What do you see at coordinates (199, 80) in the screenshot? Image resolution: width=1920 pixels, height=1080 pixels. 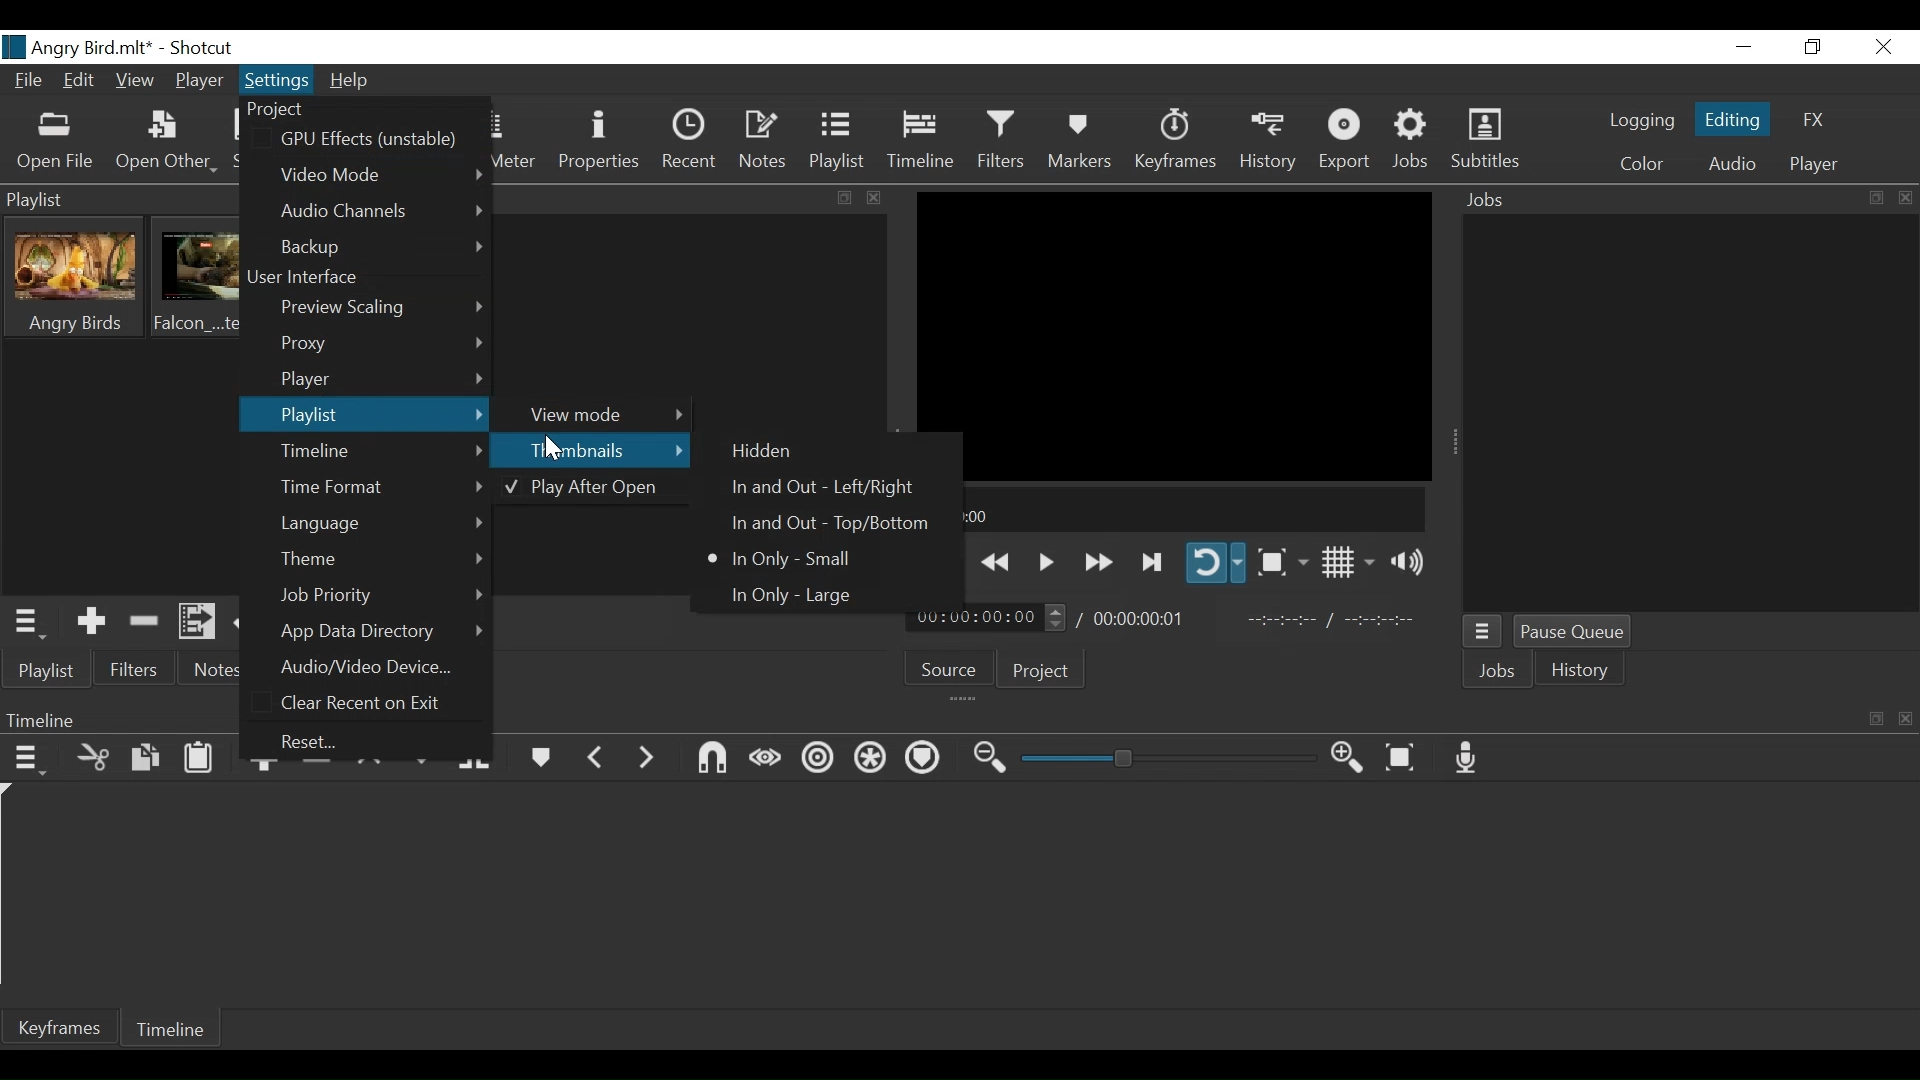 I see `Player` at bounding box center [199, 80].